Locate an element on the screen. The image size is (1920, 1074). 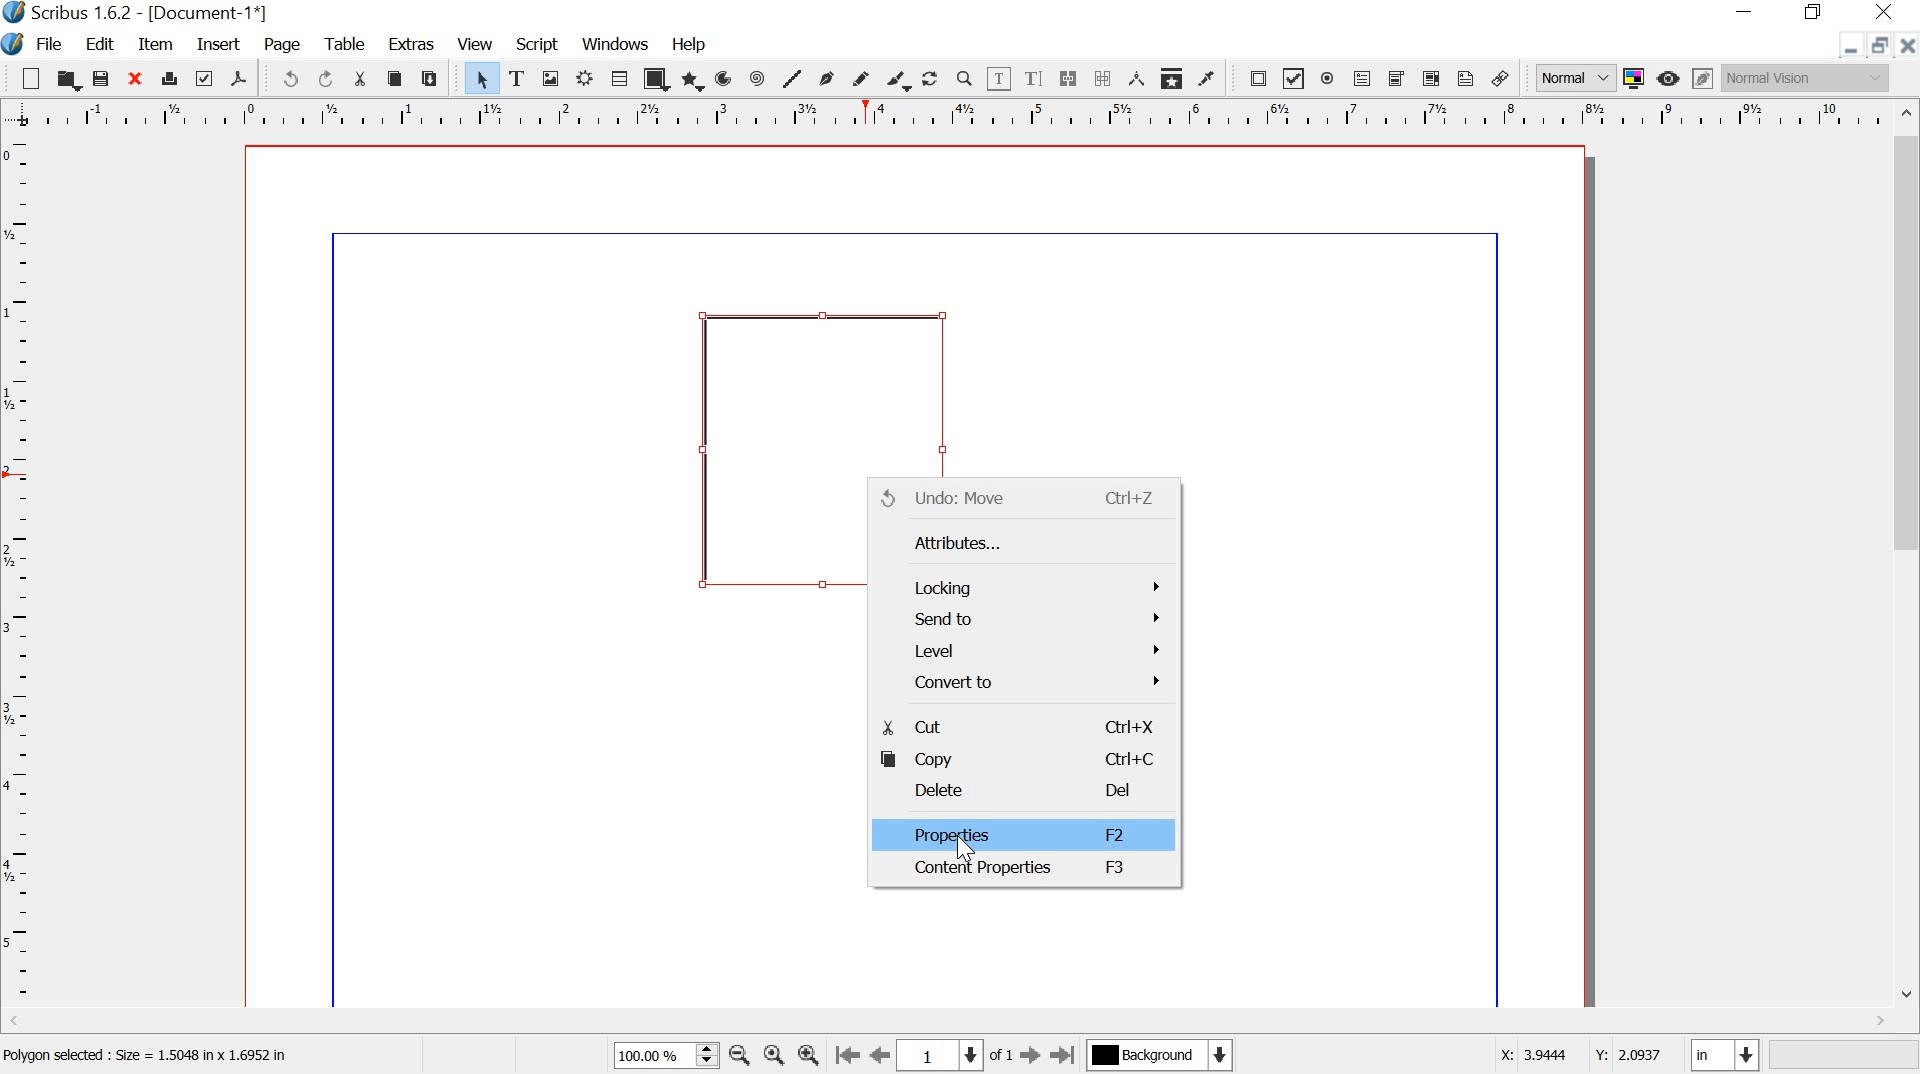
zoom in and out is located at coordinates (707, 1054).